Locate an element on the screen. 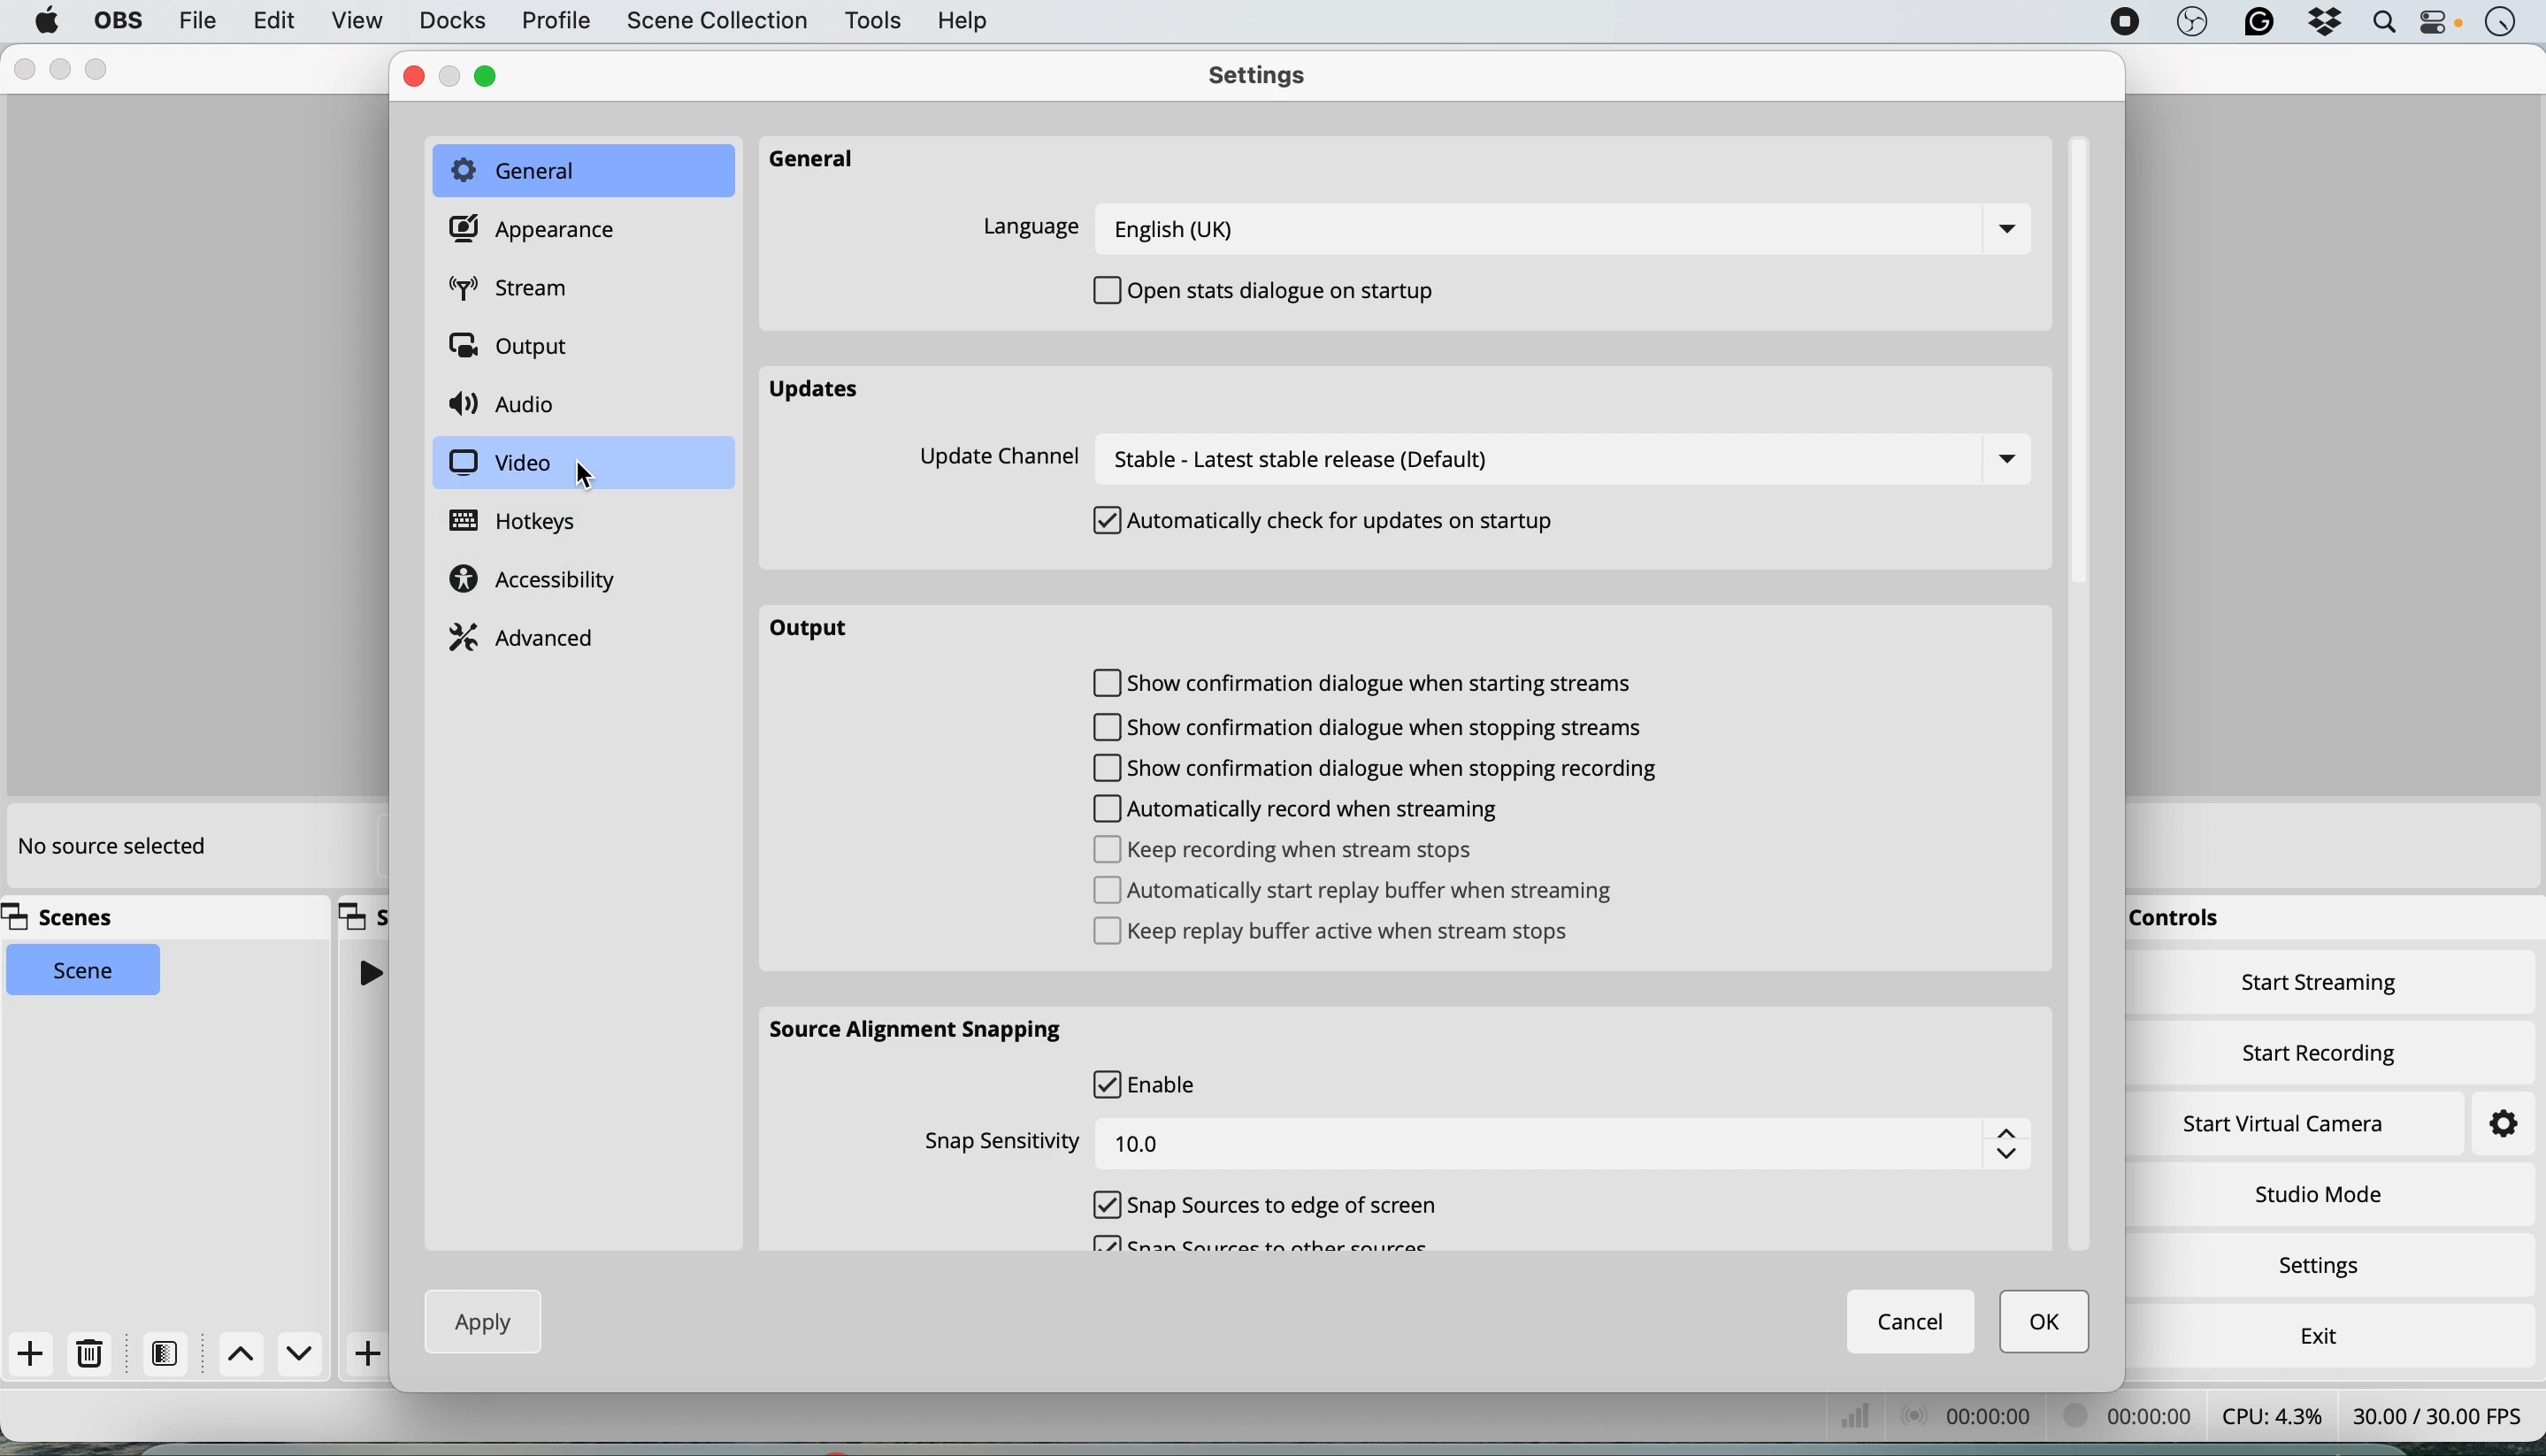  tools is located at coordinates (871, 22).